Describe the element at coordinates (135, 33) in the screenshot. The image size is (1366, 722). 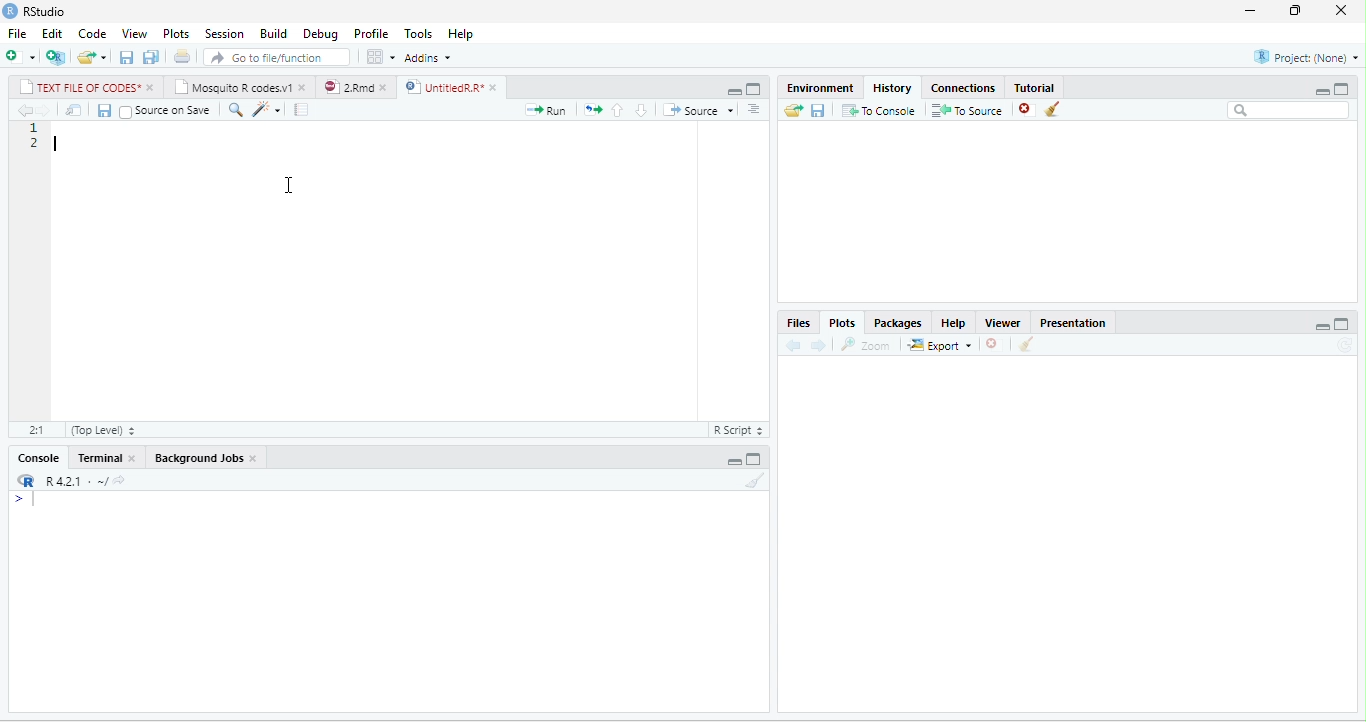
I see `View` at that location.